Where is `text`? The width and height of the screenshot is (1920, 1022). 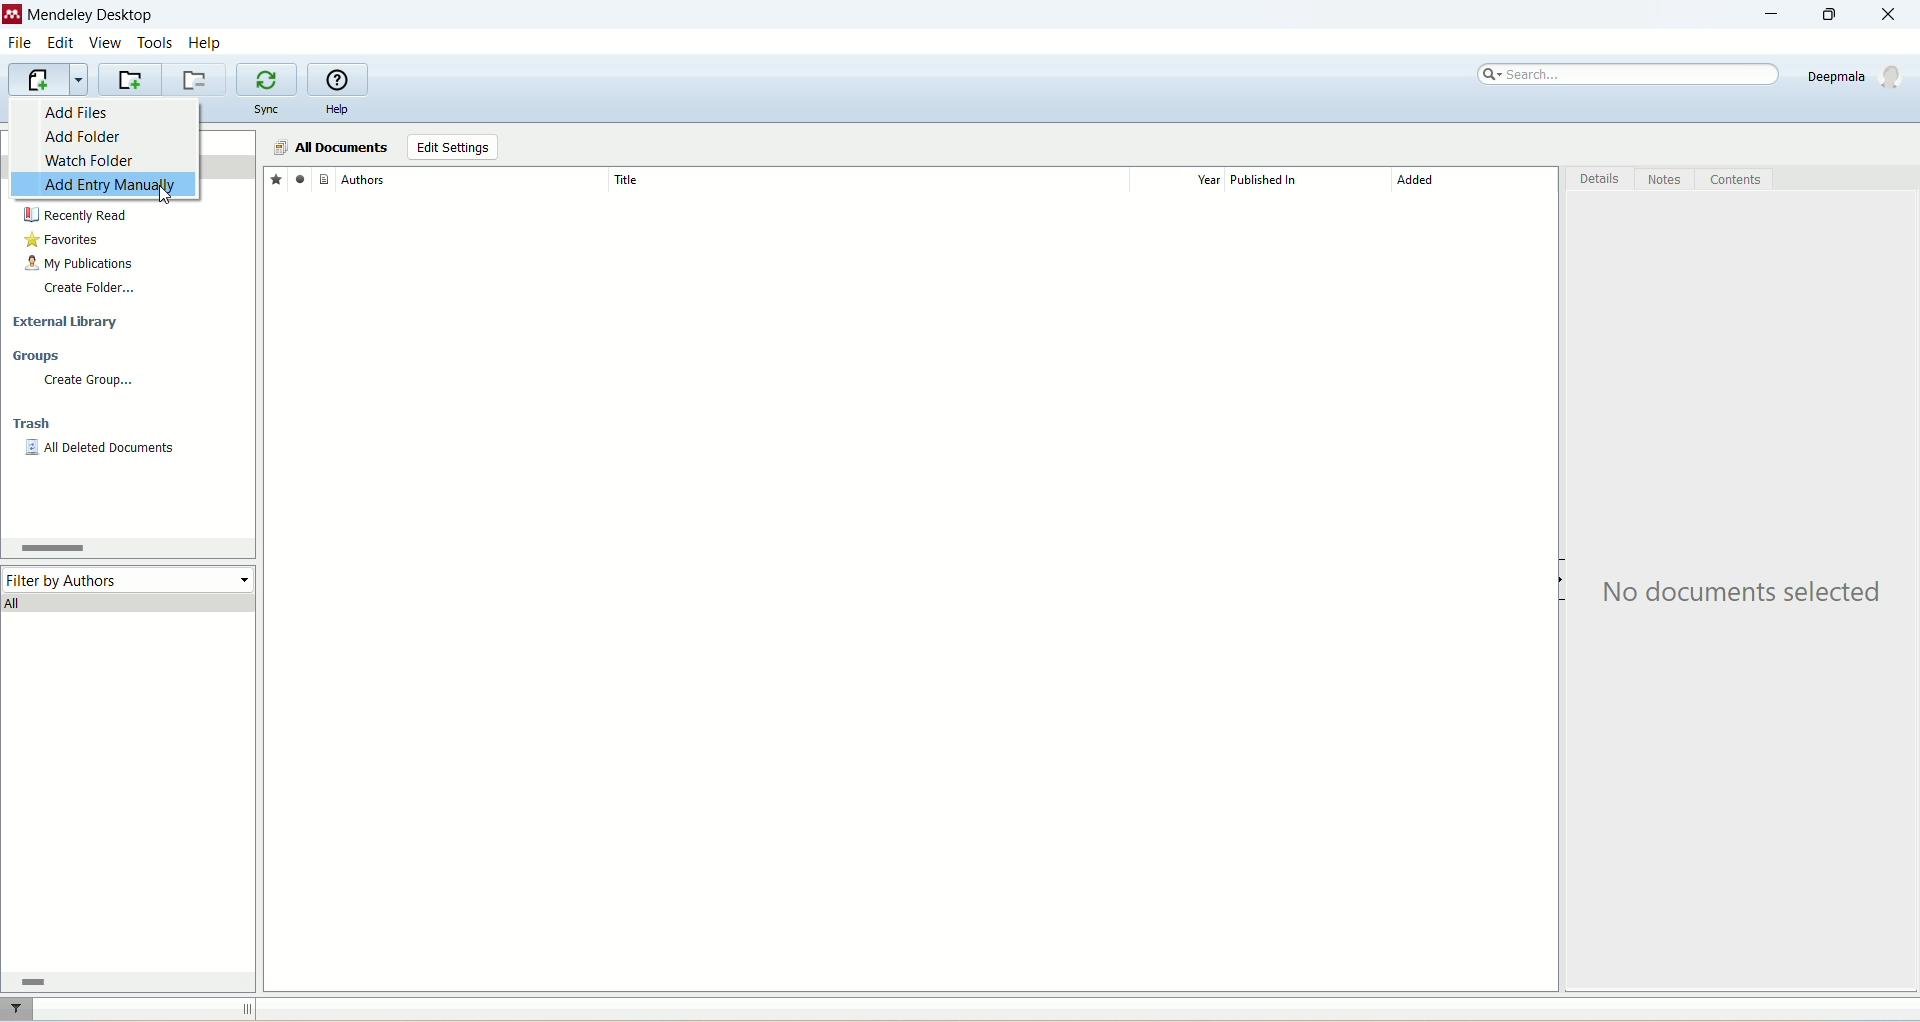 text is located at coordinates (1747, 593).